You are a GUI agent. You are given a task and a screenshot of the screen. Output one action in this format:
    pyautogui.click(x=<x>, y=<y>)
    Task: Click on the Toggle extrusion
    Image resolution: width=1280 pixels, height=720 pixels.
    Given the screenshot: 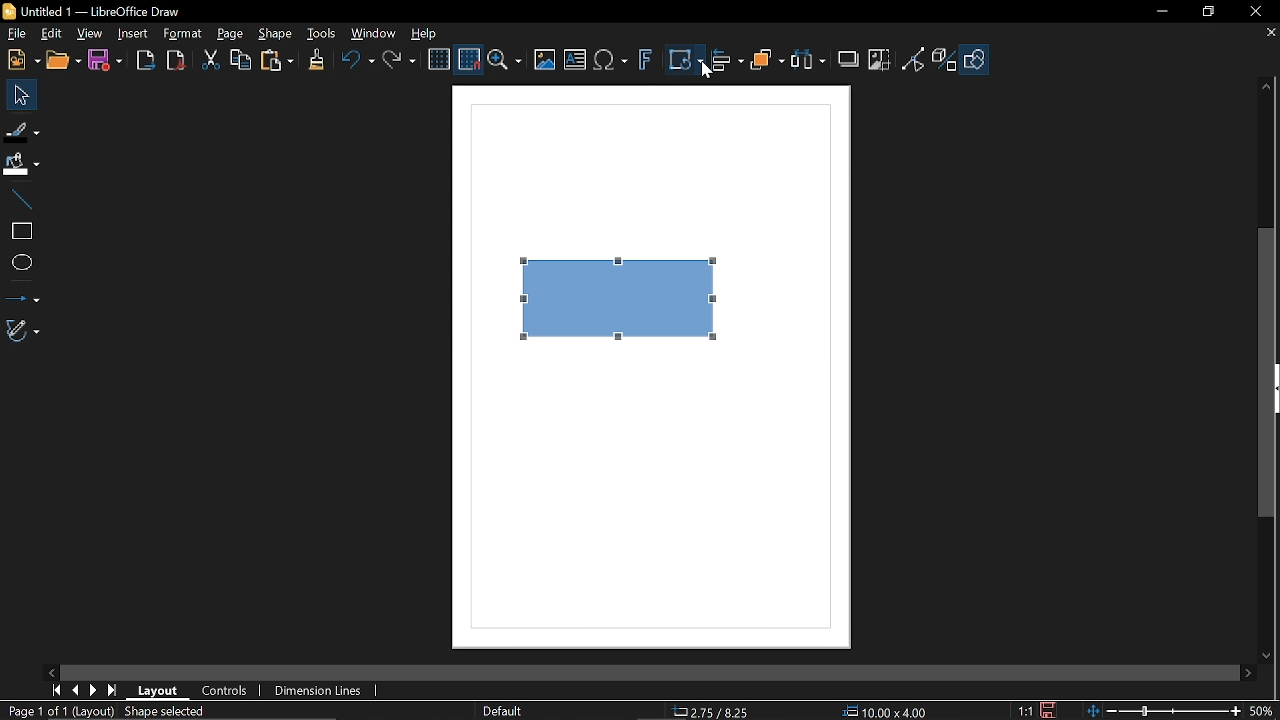 What is the action you would take?
    pyautogui.click(x=946, y=61)
    